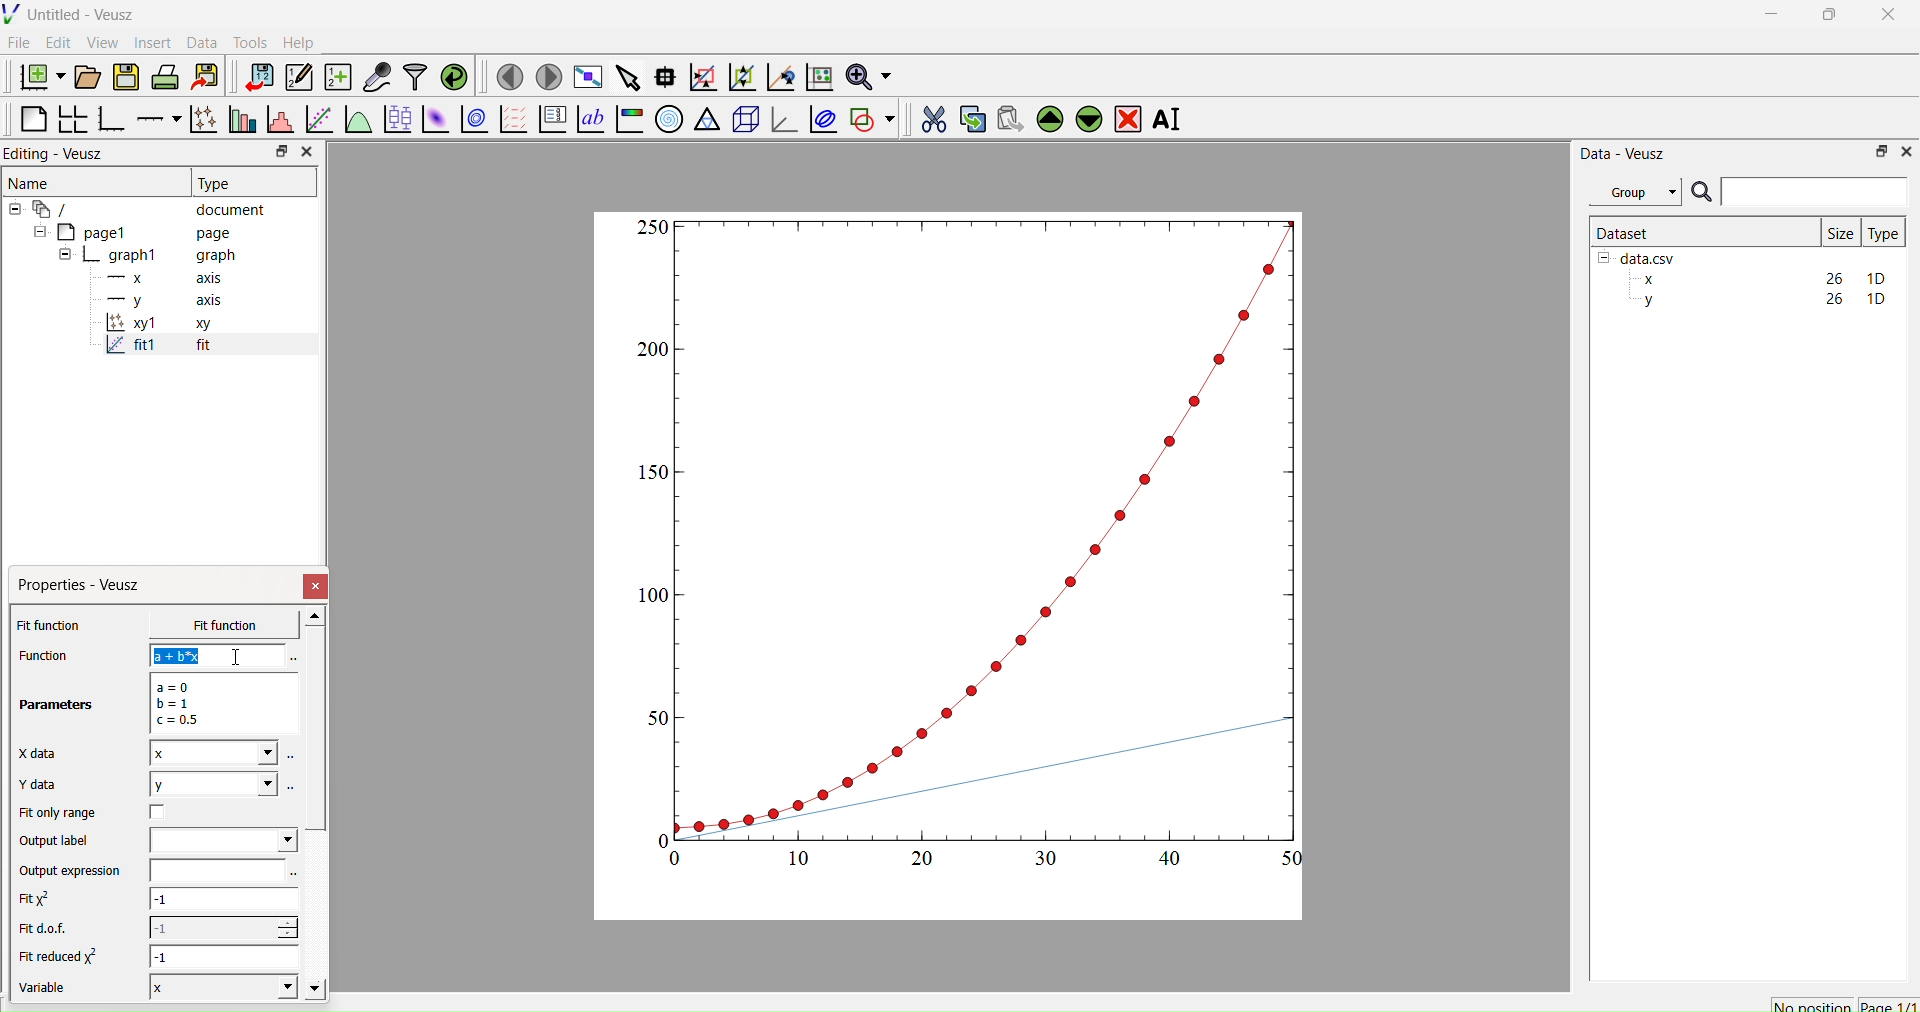 This screenshot has height=1012, width=1920. Describe the element at coordinates (33, 119) in the screenshot. I see `Blank Page` at that location.